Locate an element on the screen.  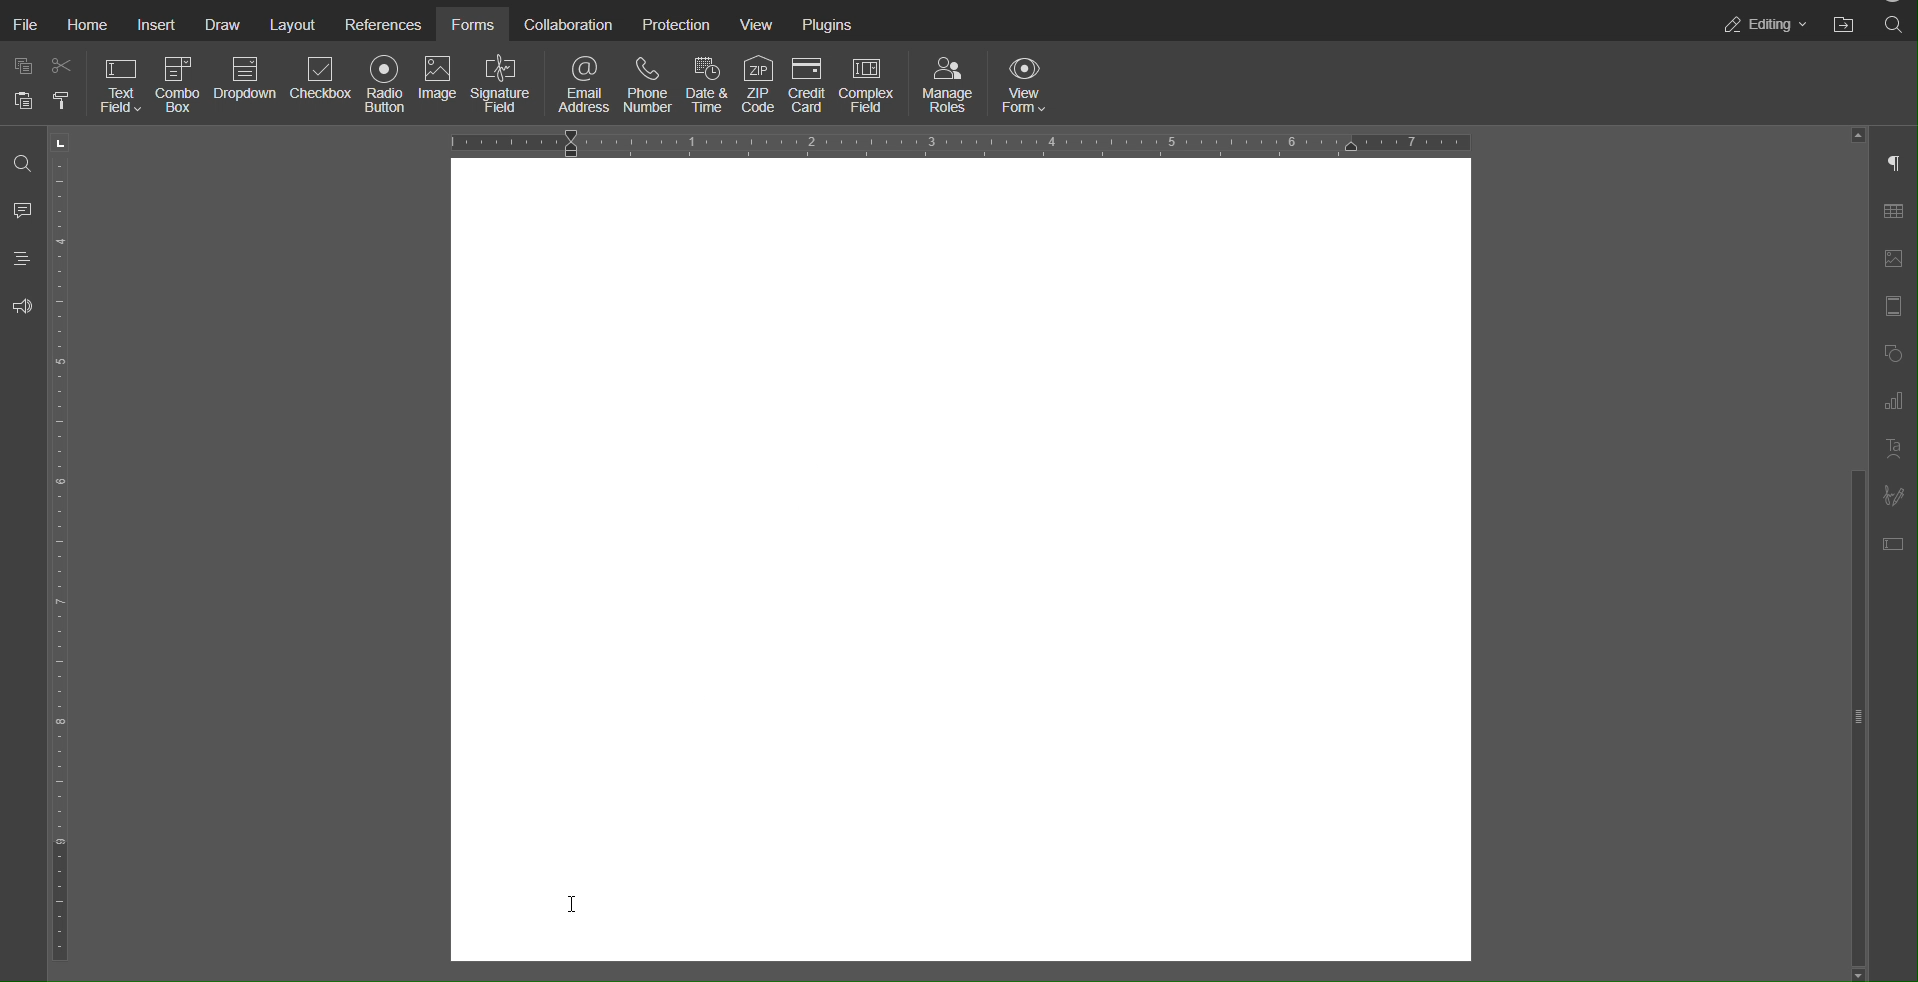
Combo Box is located at coordinates (180, 88).